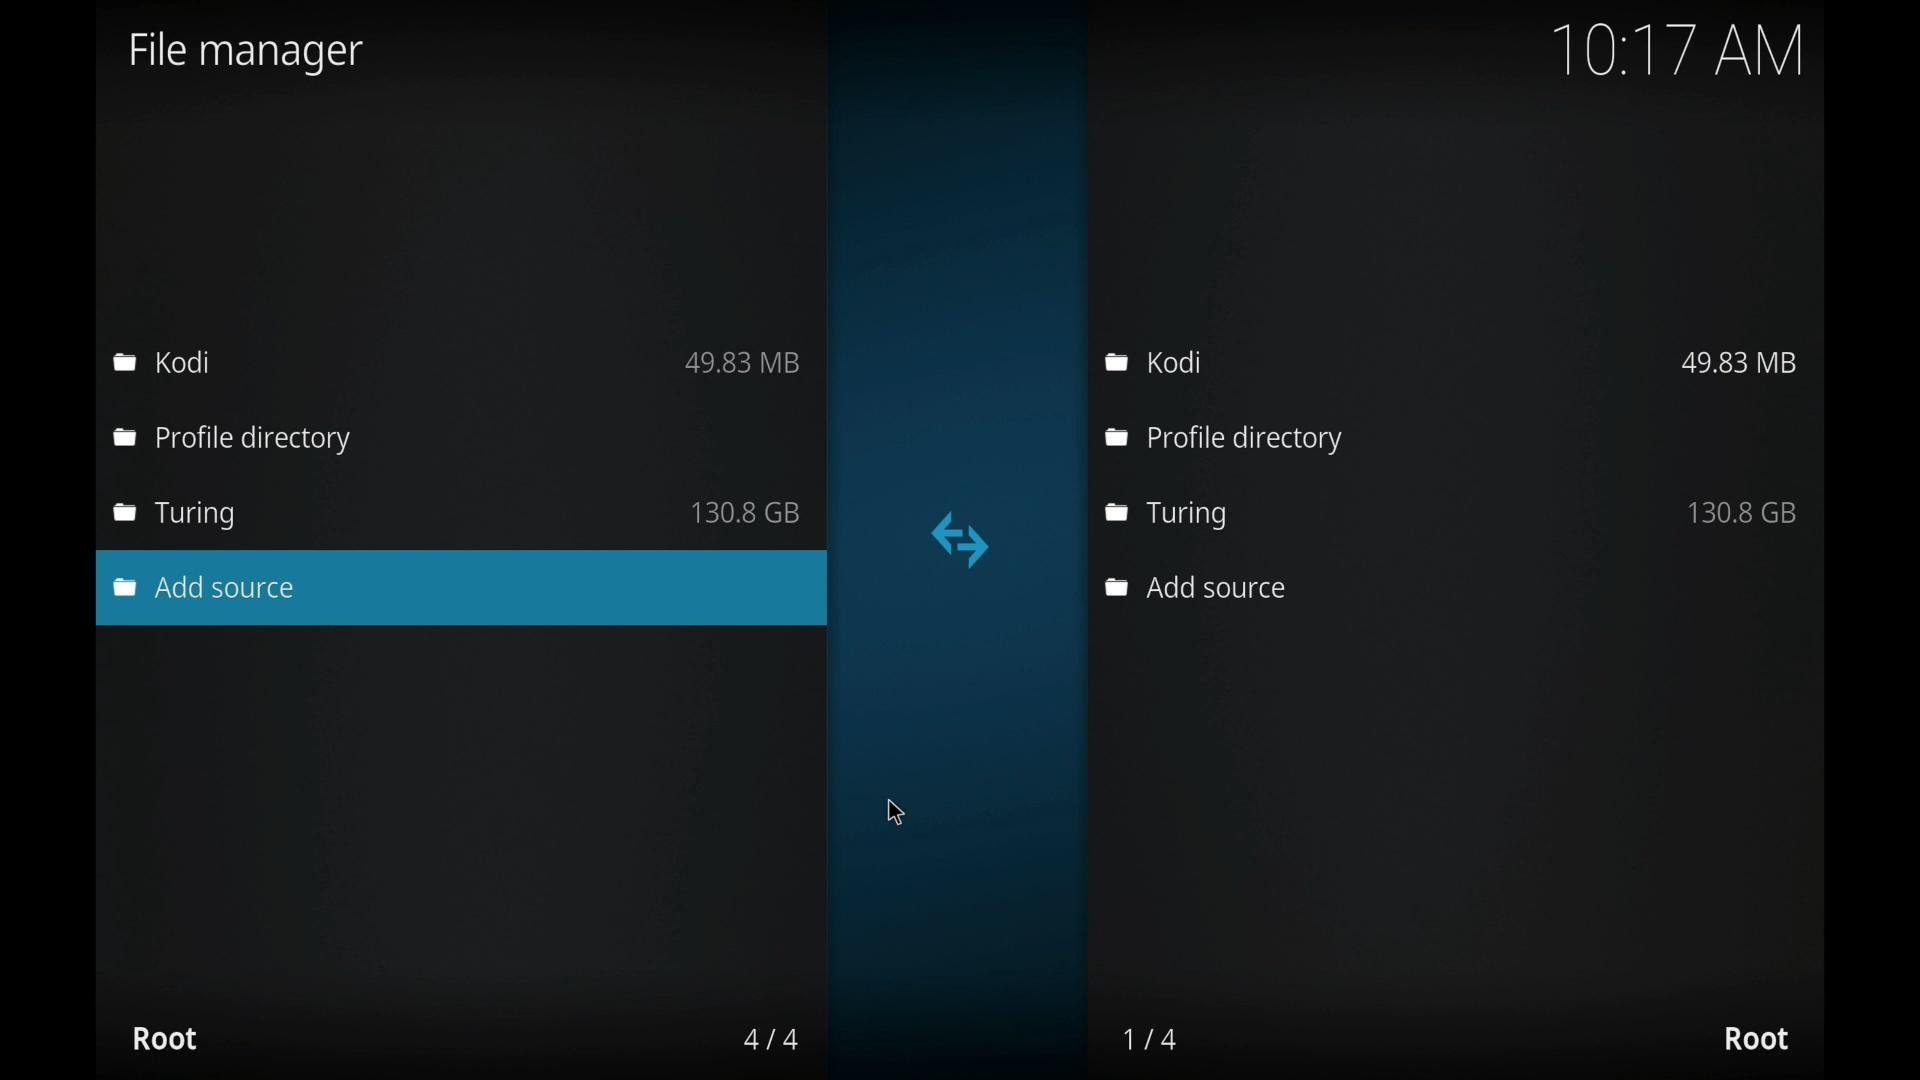 Image resolution: width=1920 pixels, height=1080 pixels. Describe the element at coordinates (164, 1038) in the screenshot. I see `root` at that location.